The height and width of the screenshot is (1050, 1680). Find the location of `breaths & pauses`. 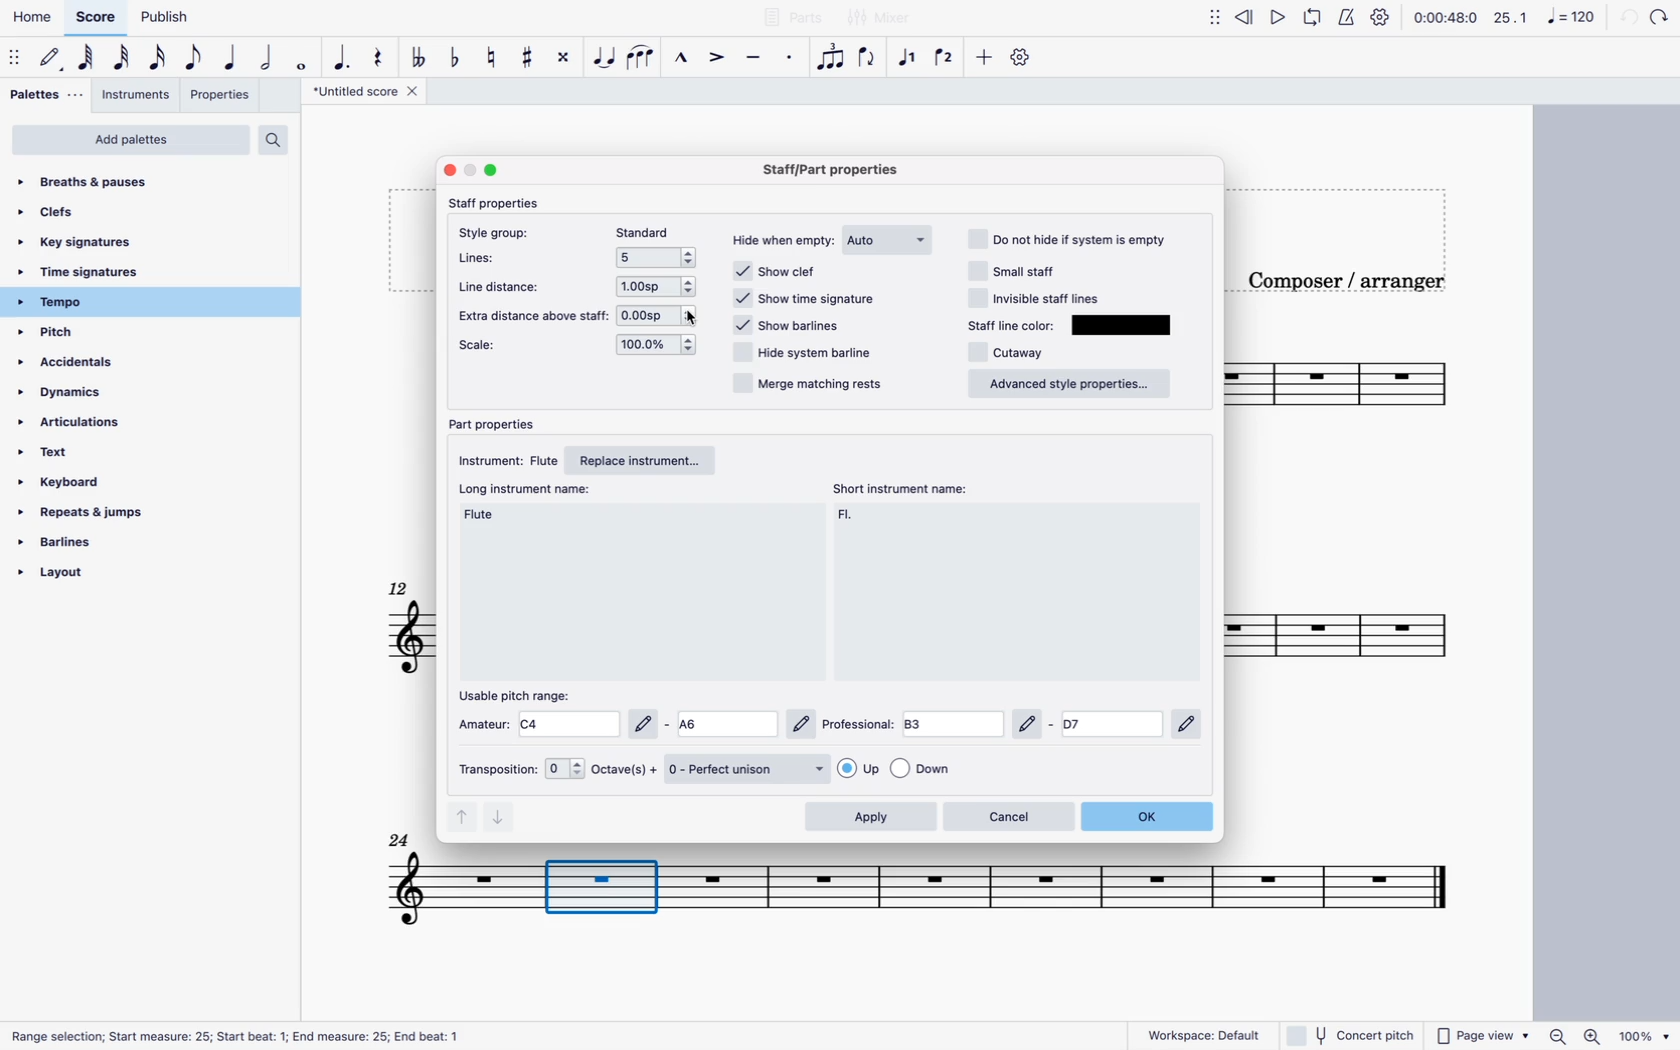

breaths & pauses is located at coordinates (97, 182).